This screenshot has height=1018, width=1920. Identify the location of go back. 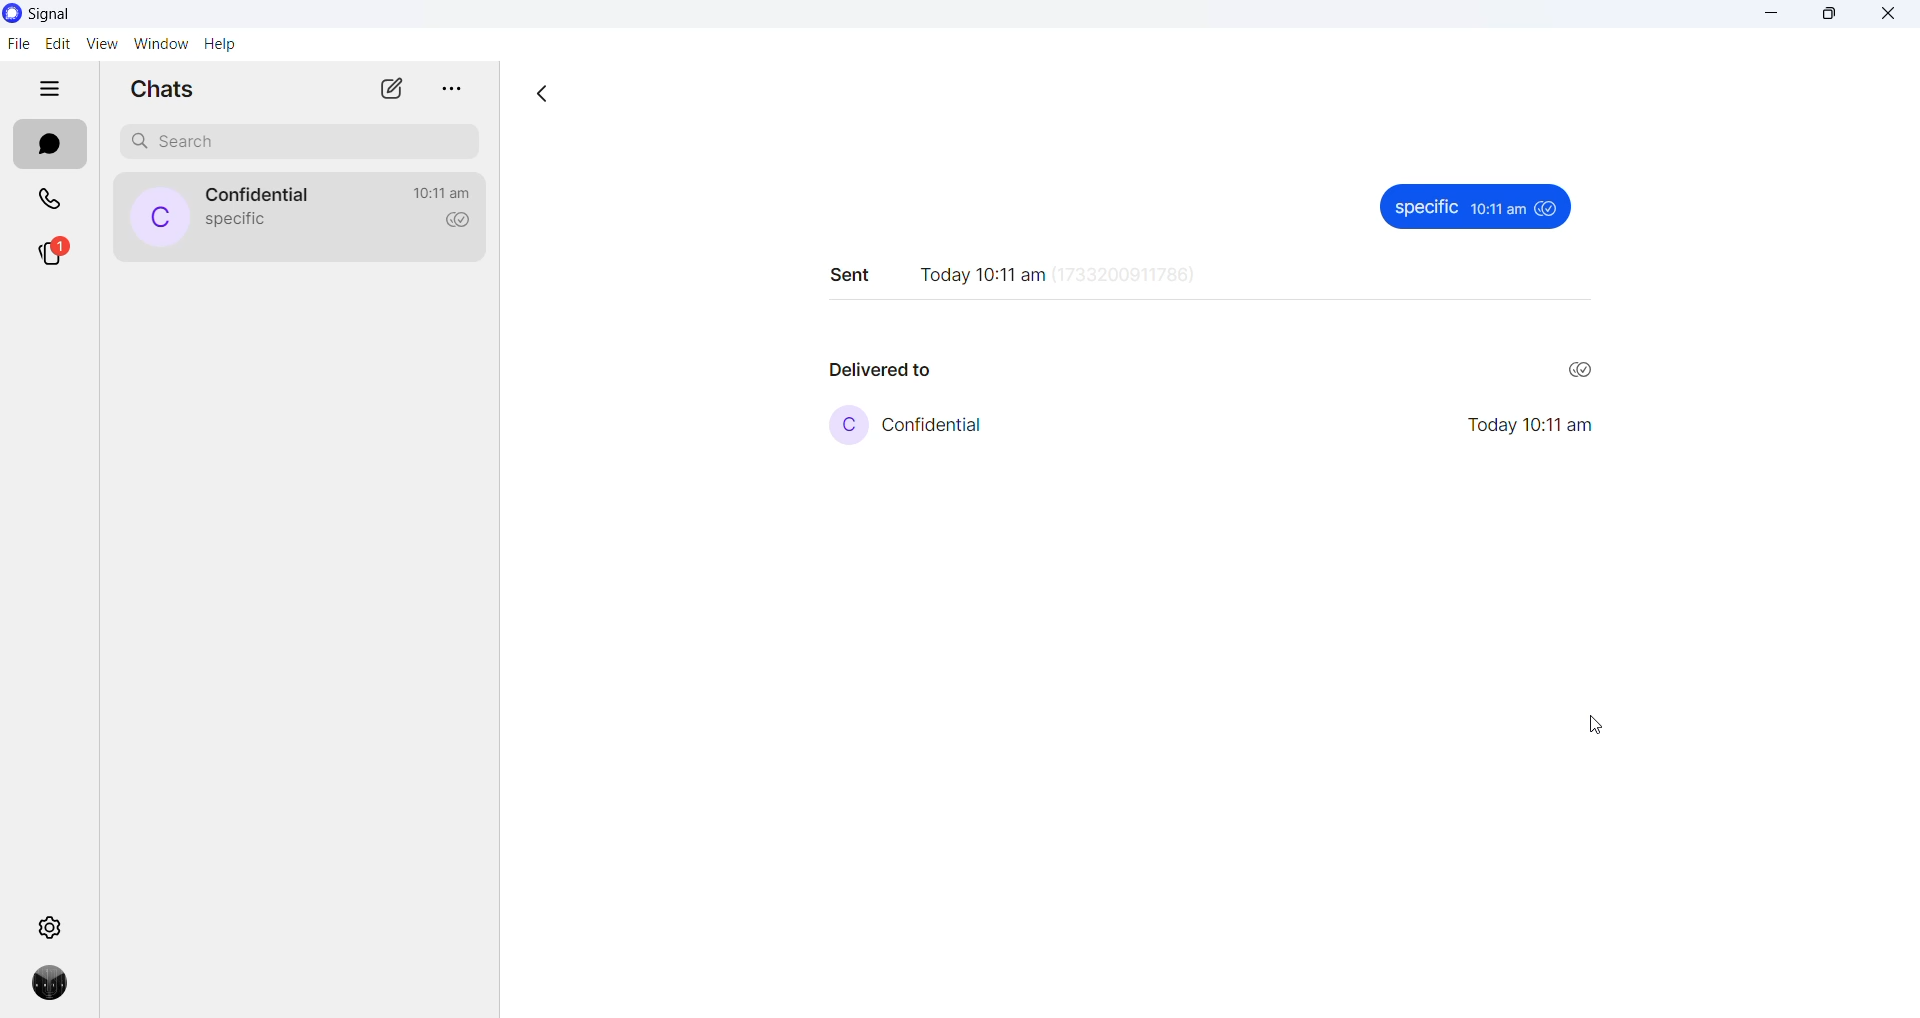
(538, 95).